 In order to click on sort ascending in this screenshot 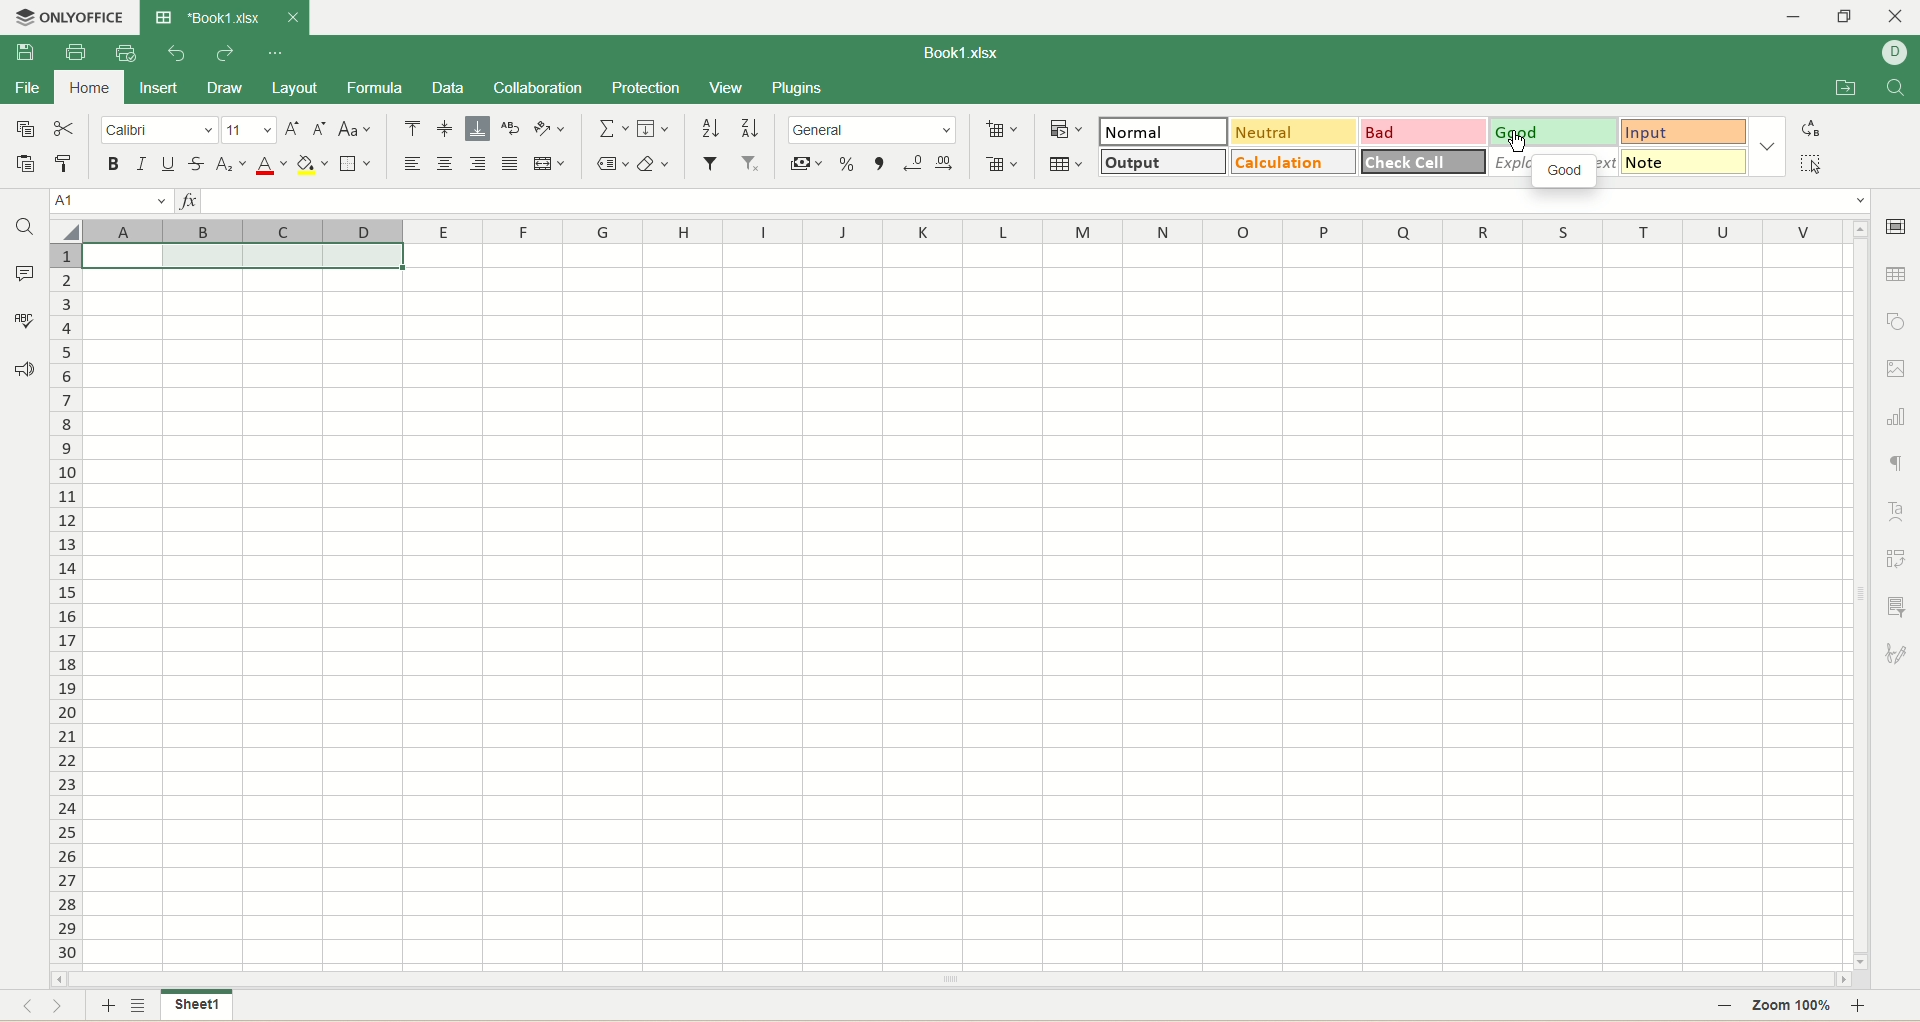, I will do `click(710, 128)`.